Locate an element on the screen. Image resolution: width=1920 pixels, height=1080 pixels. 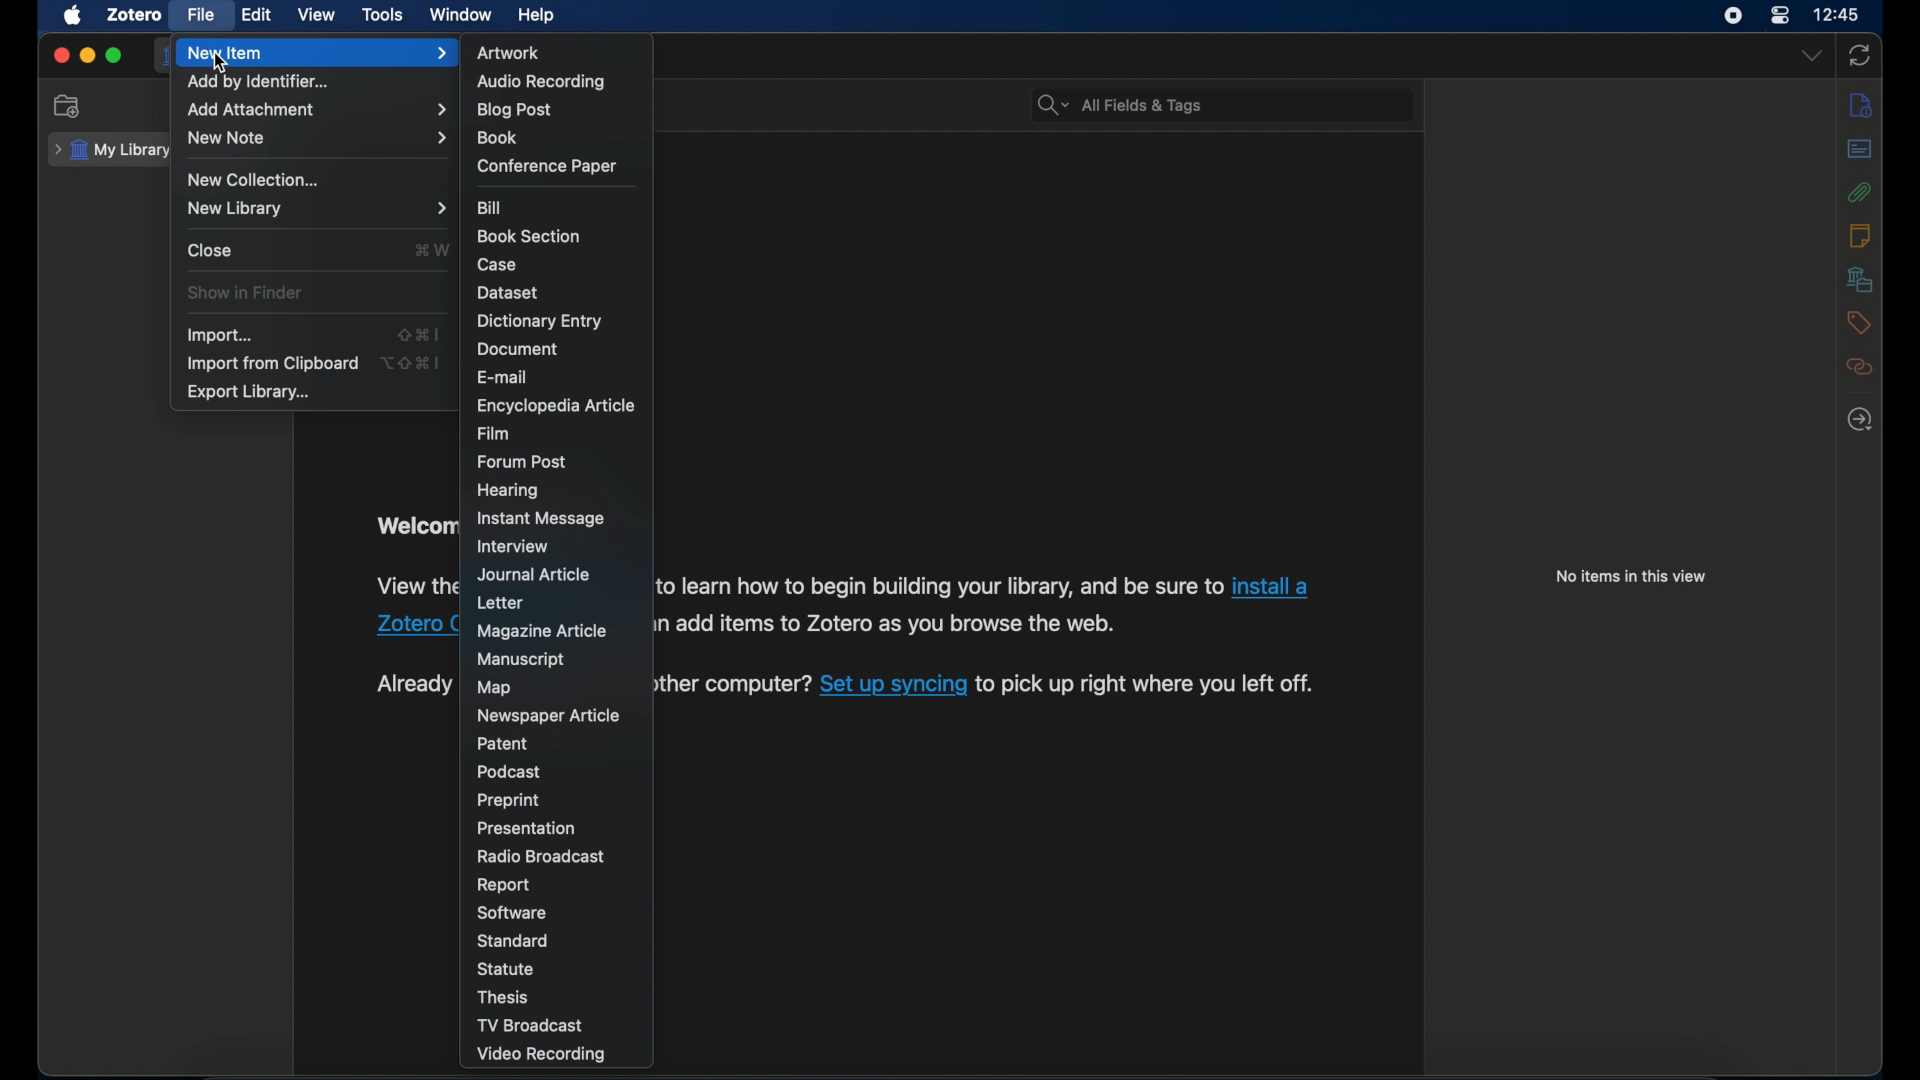
document is located at coordinates (516, 350).